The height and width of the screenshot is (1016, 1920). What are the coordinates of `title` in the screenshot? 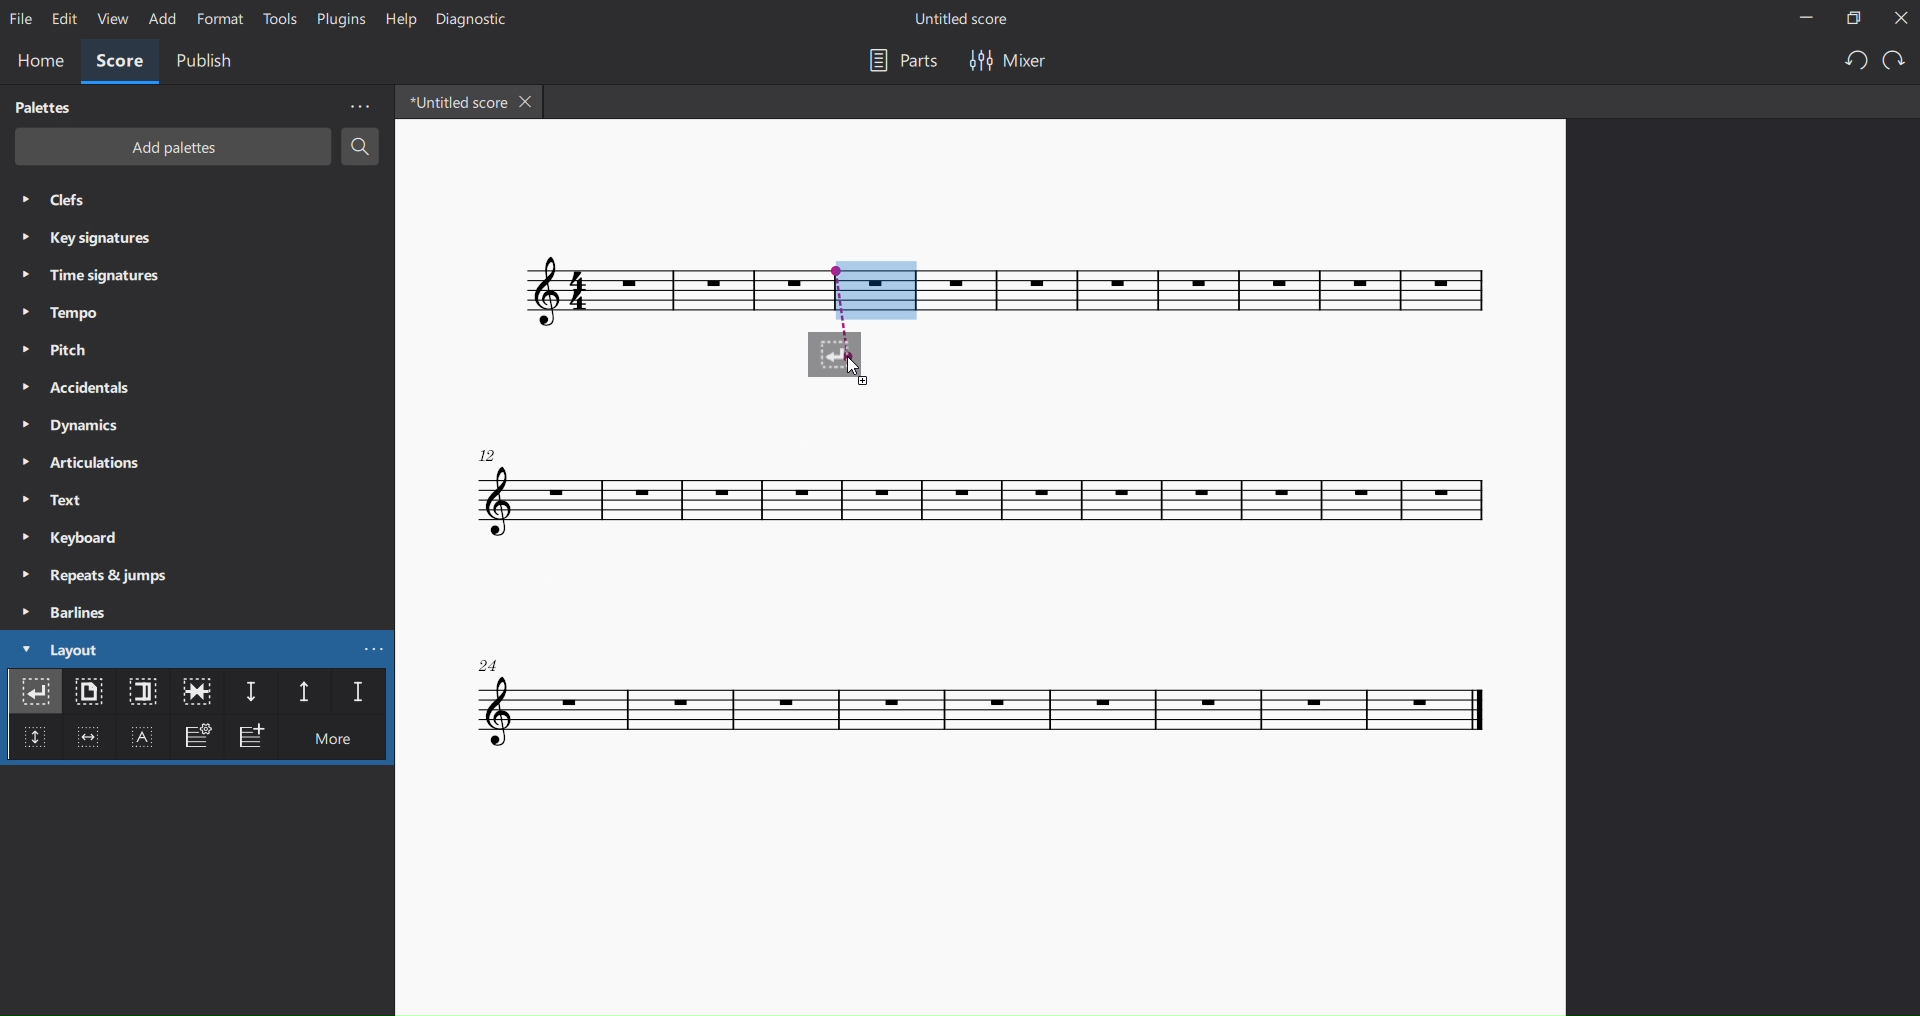 It's located at (972, 18).